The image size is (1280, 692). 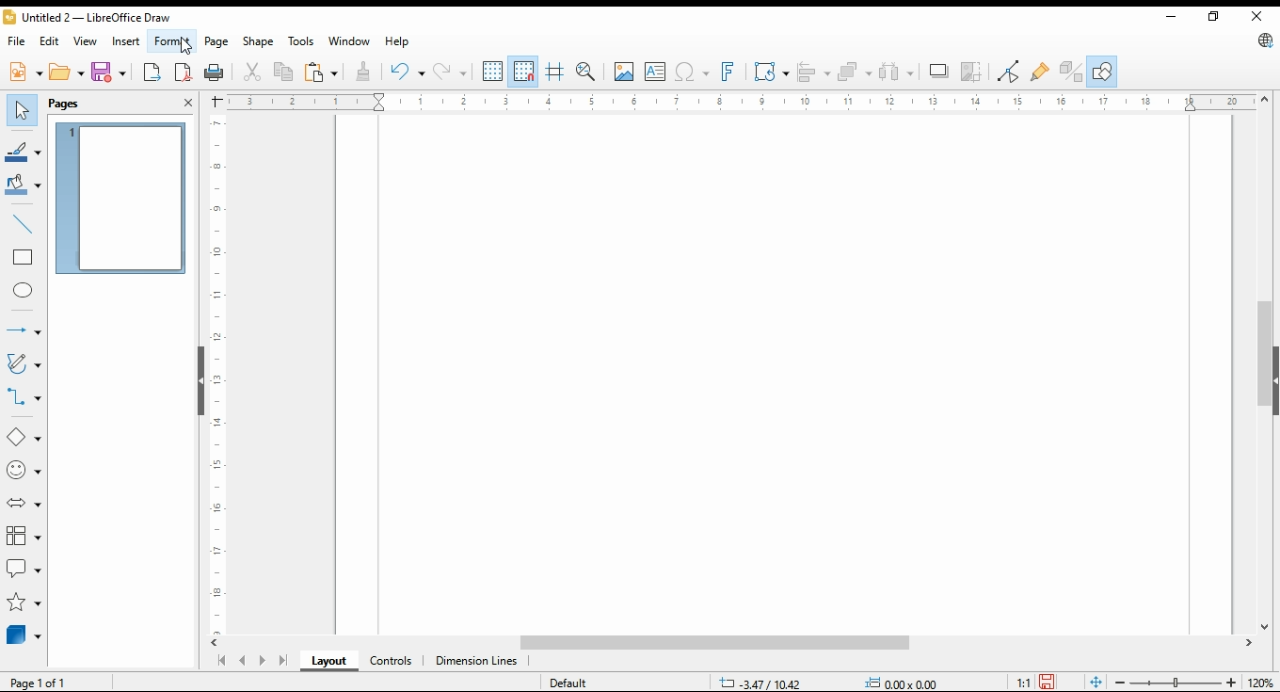 I want to click on ontrols, so click(x=392, y=661).